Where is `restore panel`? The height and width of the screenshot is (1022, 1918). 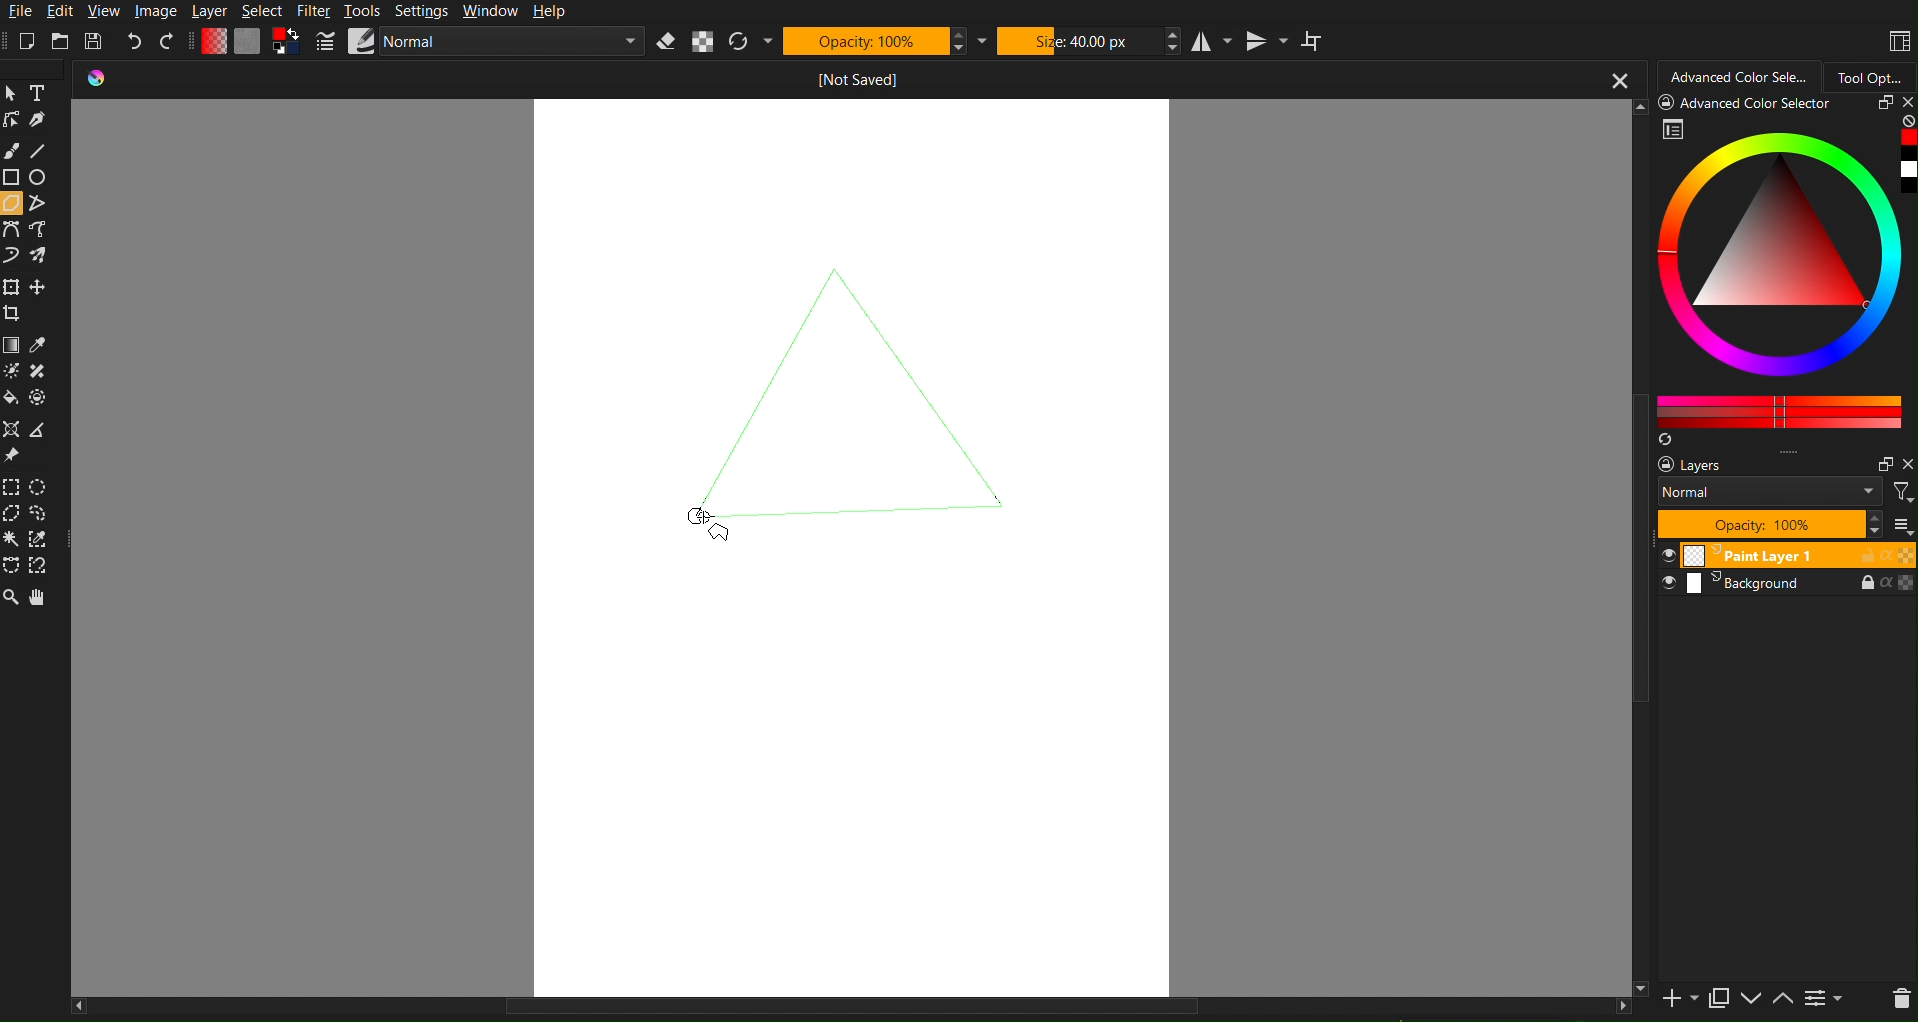
restore panel is located at coordinates (1882, 464).